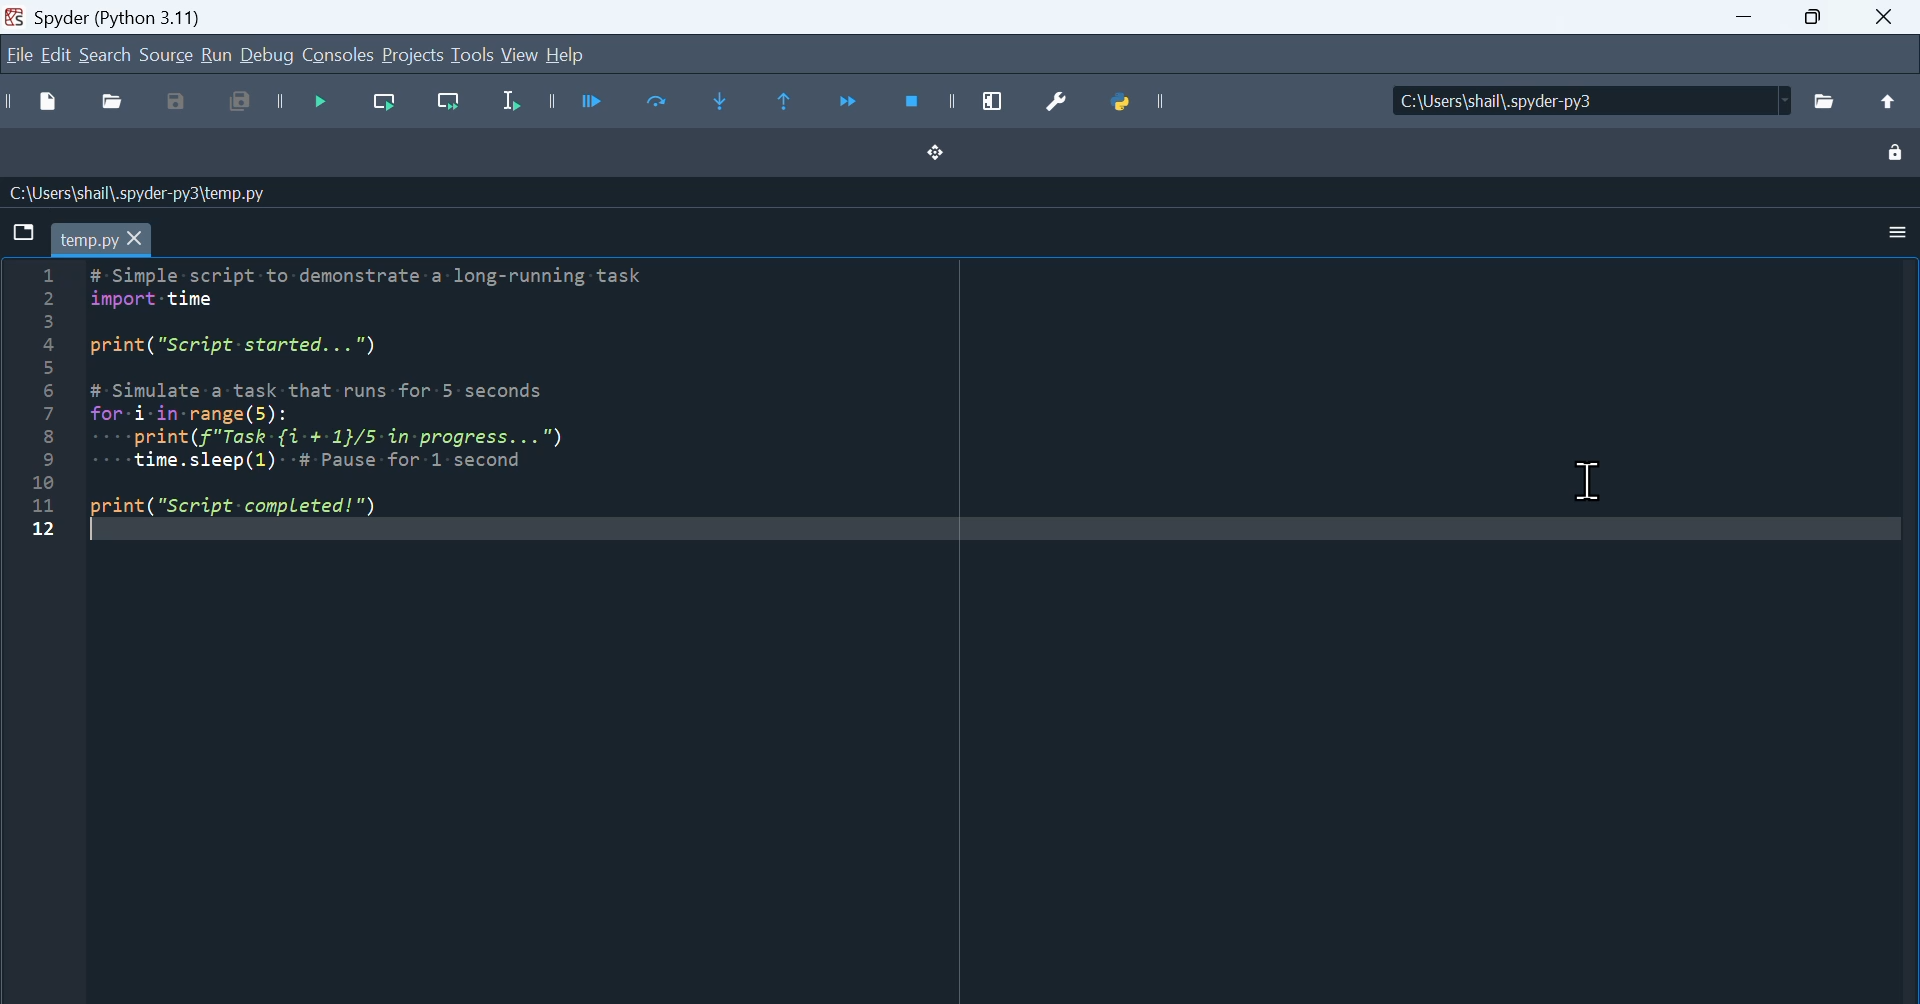  Describe the element at coordinates (21, 232) in the screenshot. I see `Browse Tabs` at that location.